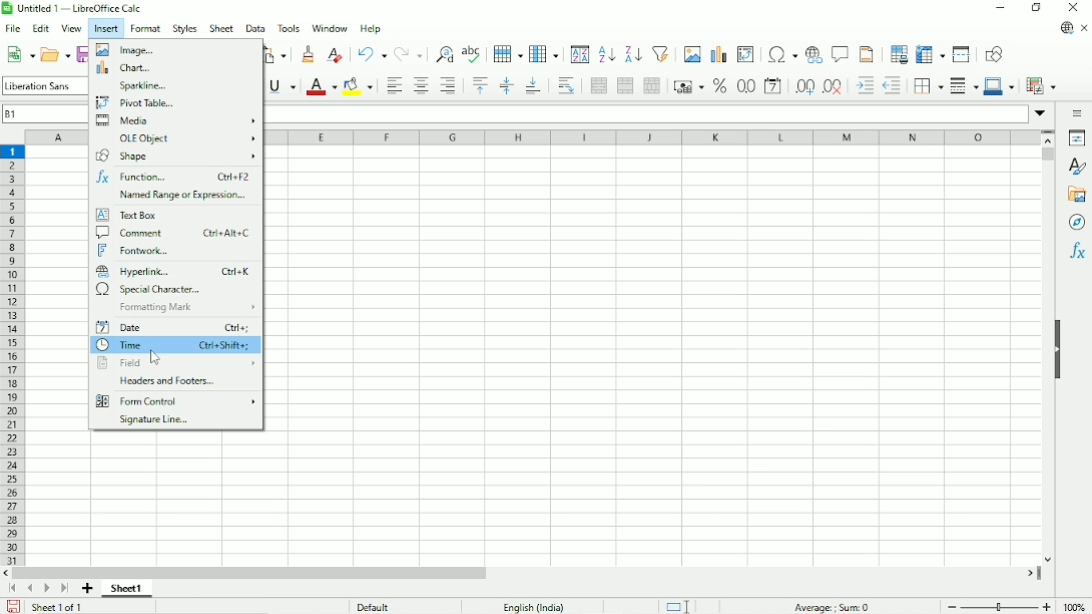 The image size is (1092, 614). Describe the element at coordinates (370, 29) in the screenshot. I see `Help` at that location.